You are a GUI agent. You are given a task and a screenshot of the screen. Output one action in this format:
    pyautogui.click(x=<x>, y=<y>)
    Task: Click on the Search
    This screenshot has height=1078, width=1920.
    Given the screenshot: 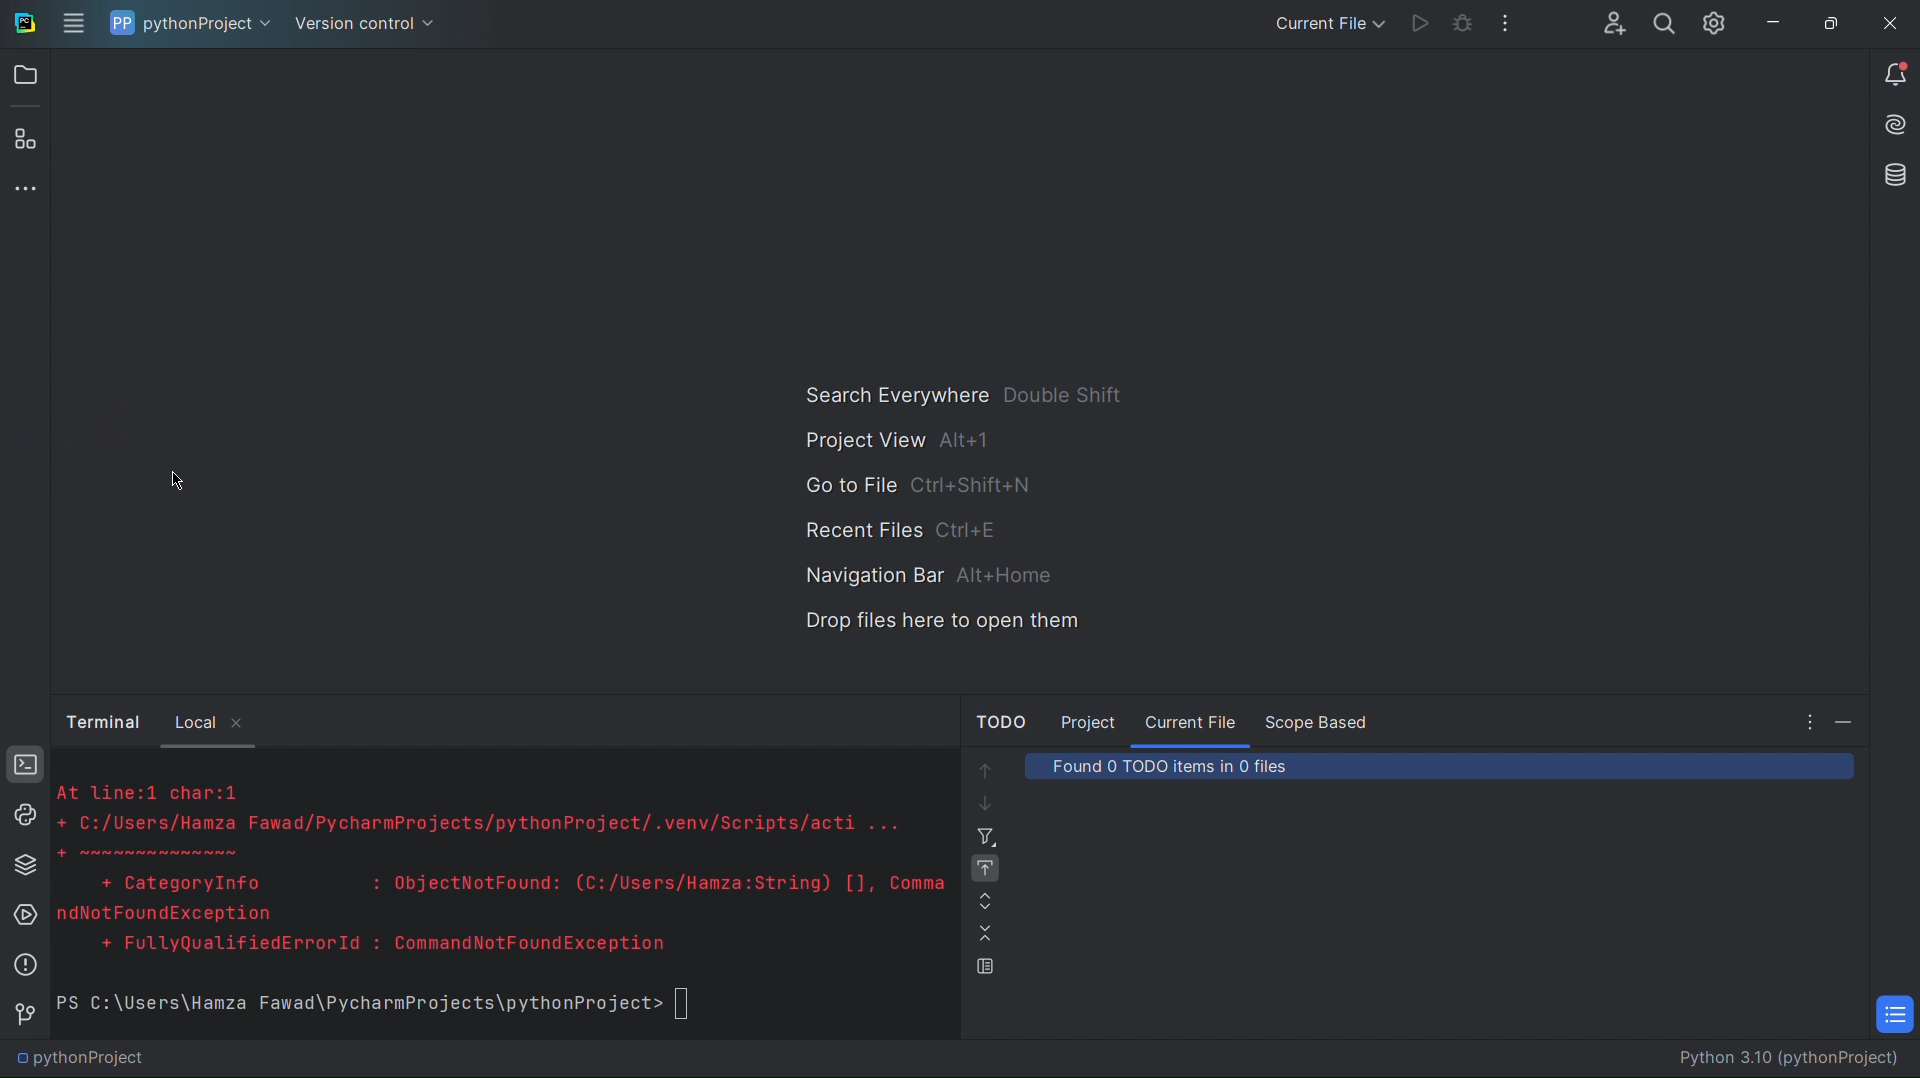 What is the action you would take?
    pyautogui.click(x=1665, y=22)
    